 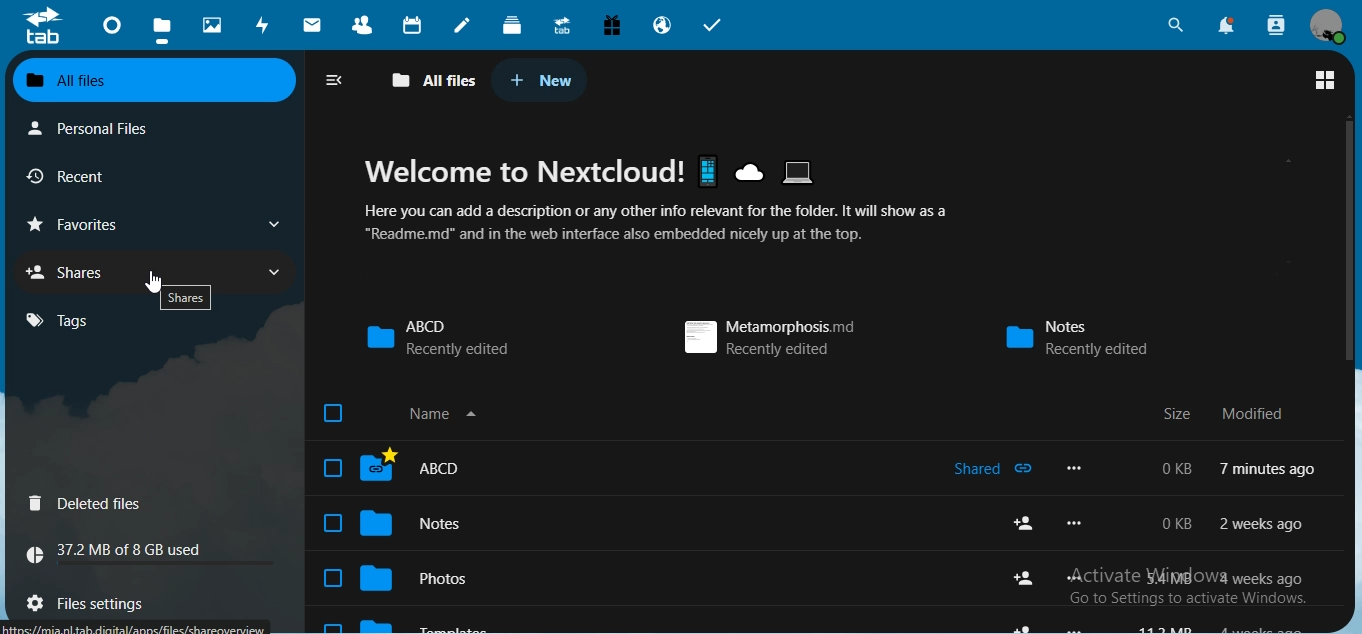 What do you see at coordinates (98, 128) in the screenshot?
I see `personal files` at bounding box center [98, 128].